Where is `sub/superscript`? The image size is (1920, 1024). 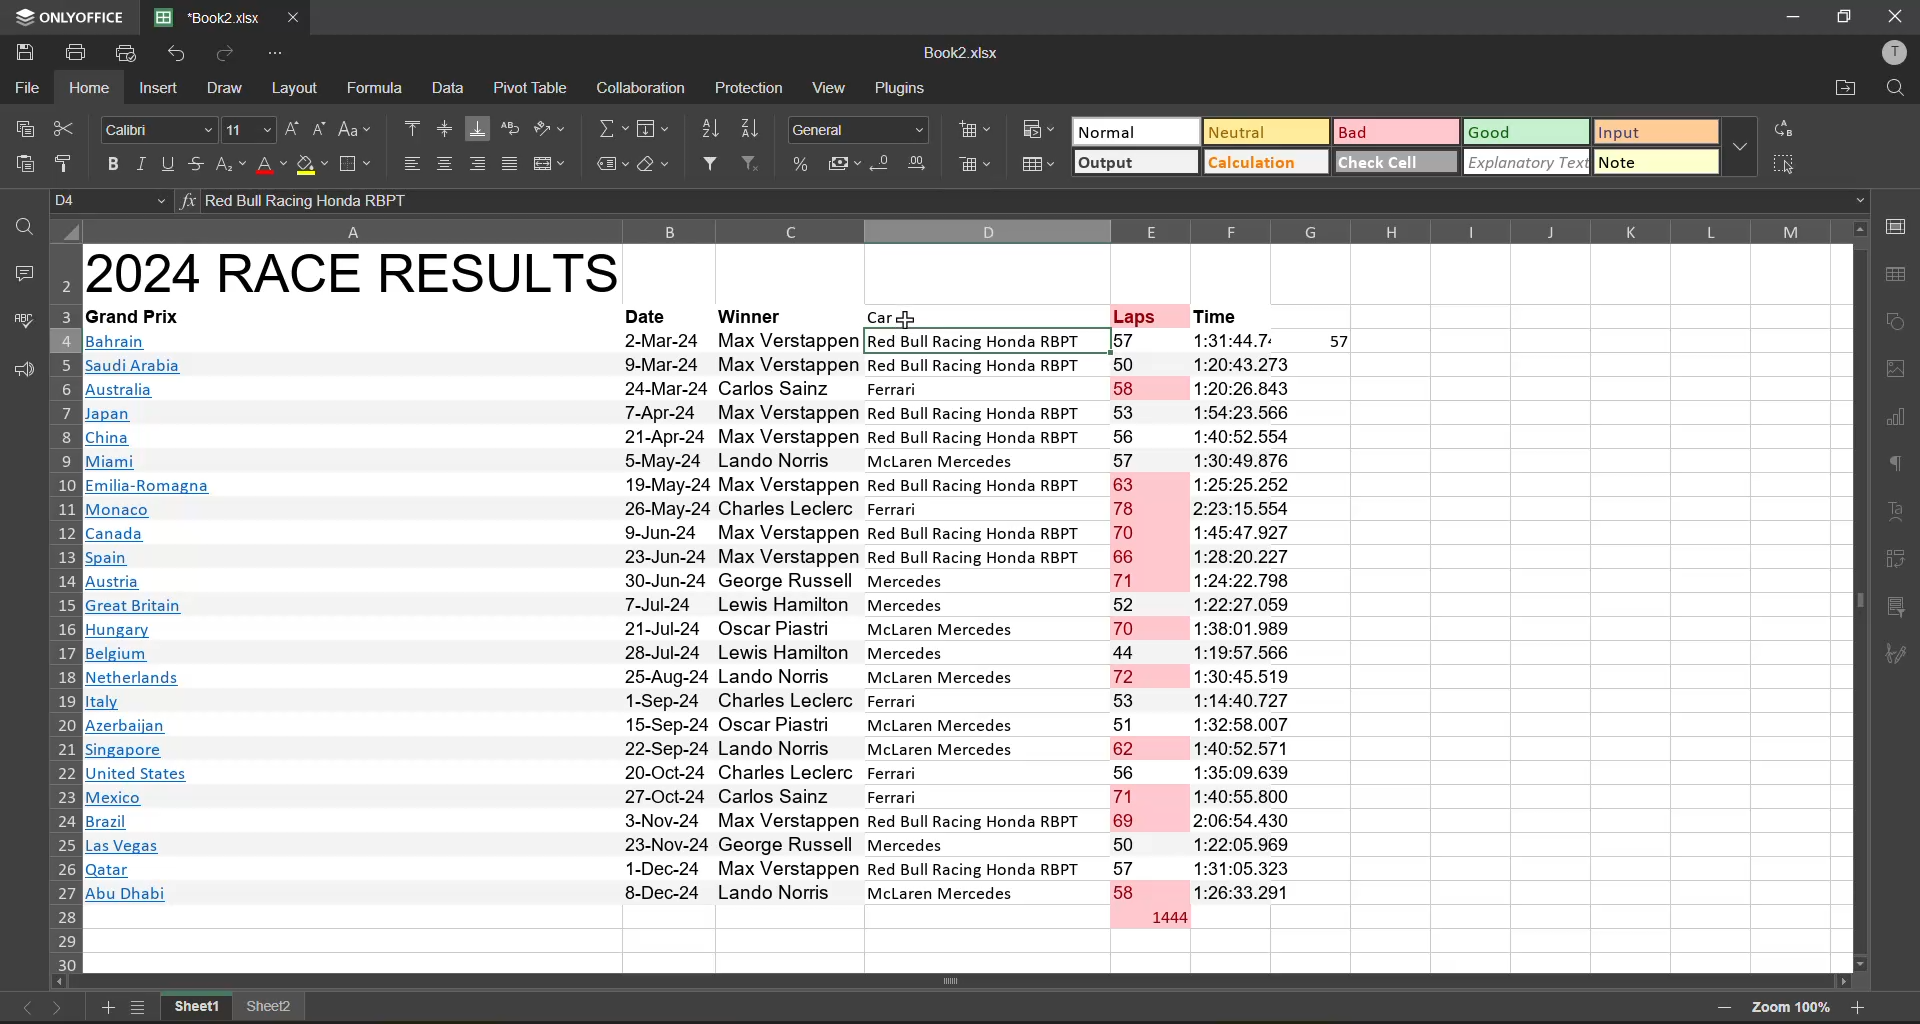
sub/superscript is located at coordinates (229, 165).